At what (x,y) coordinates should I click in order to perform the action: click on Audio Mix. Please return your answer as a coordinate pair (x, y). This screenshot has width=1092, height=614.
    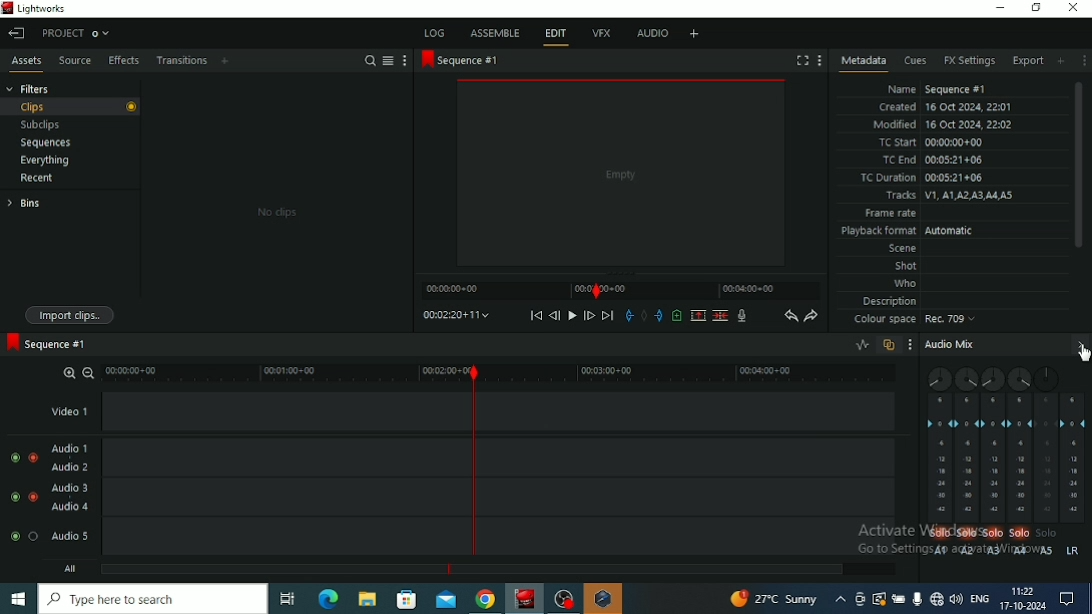
    Looking at the image, I should click on (1073, 458).